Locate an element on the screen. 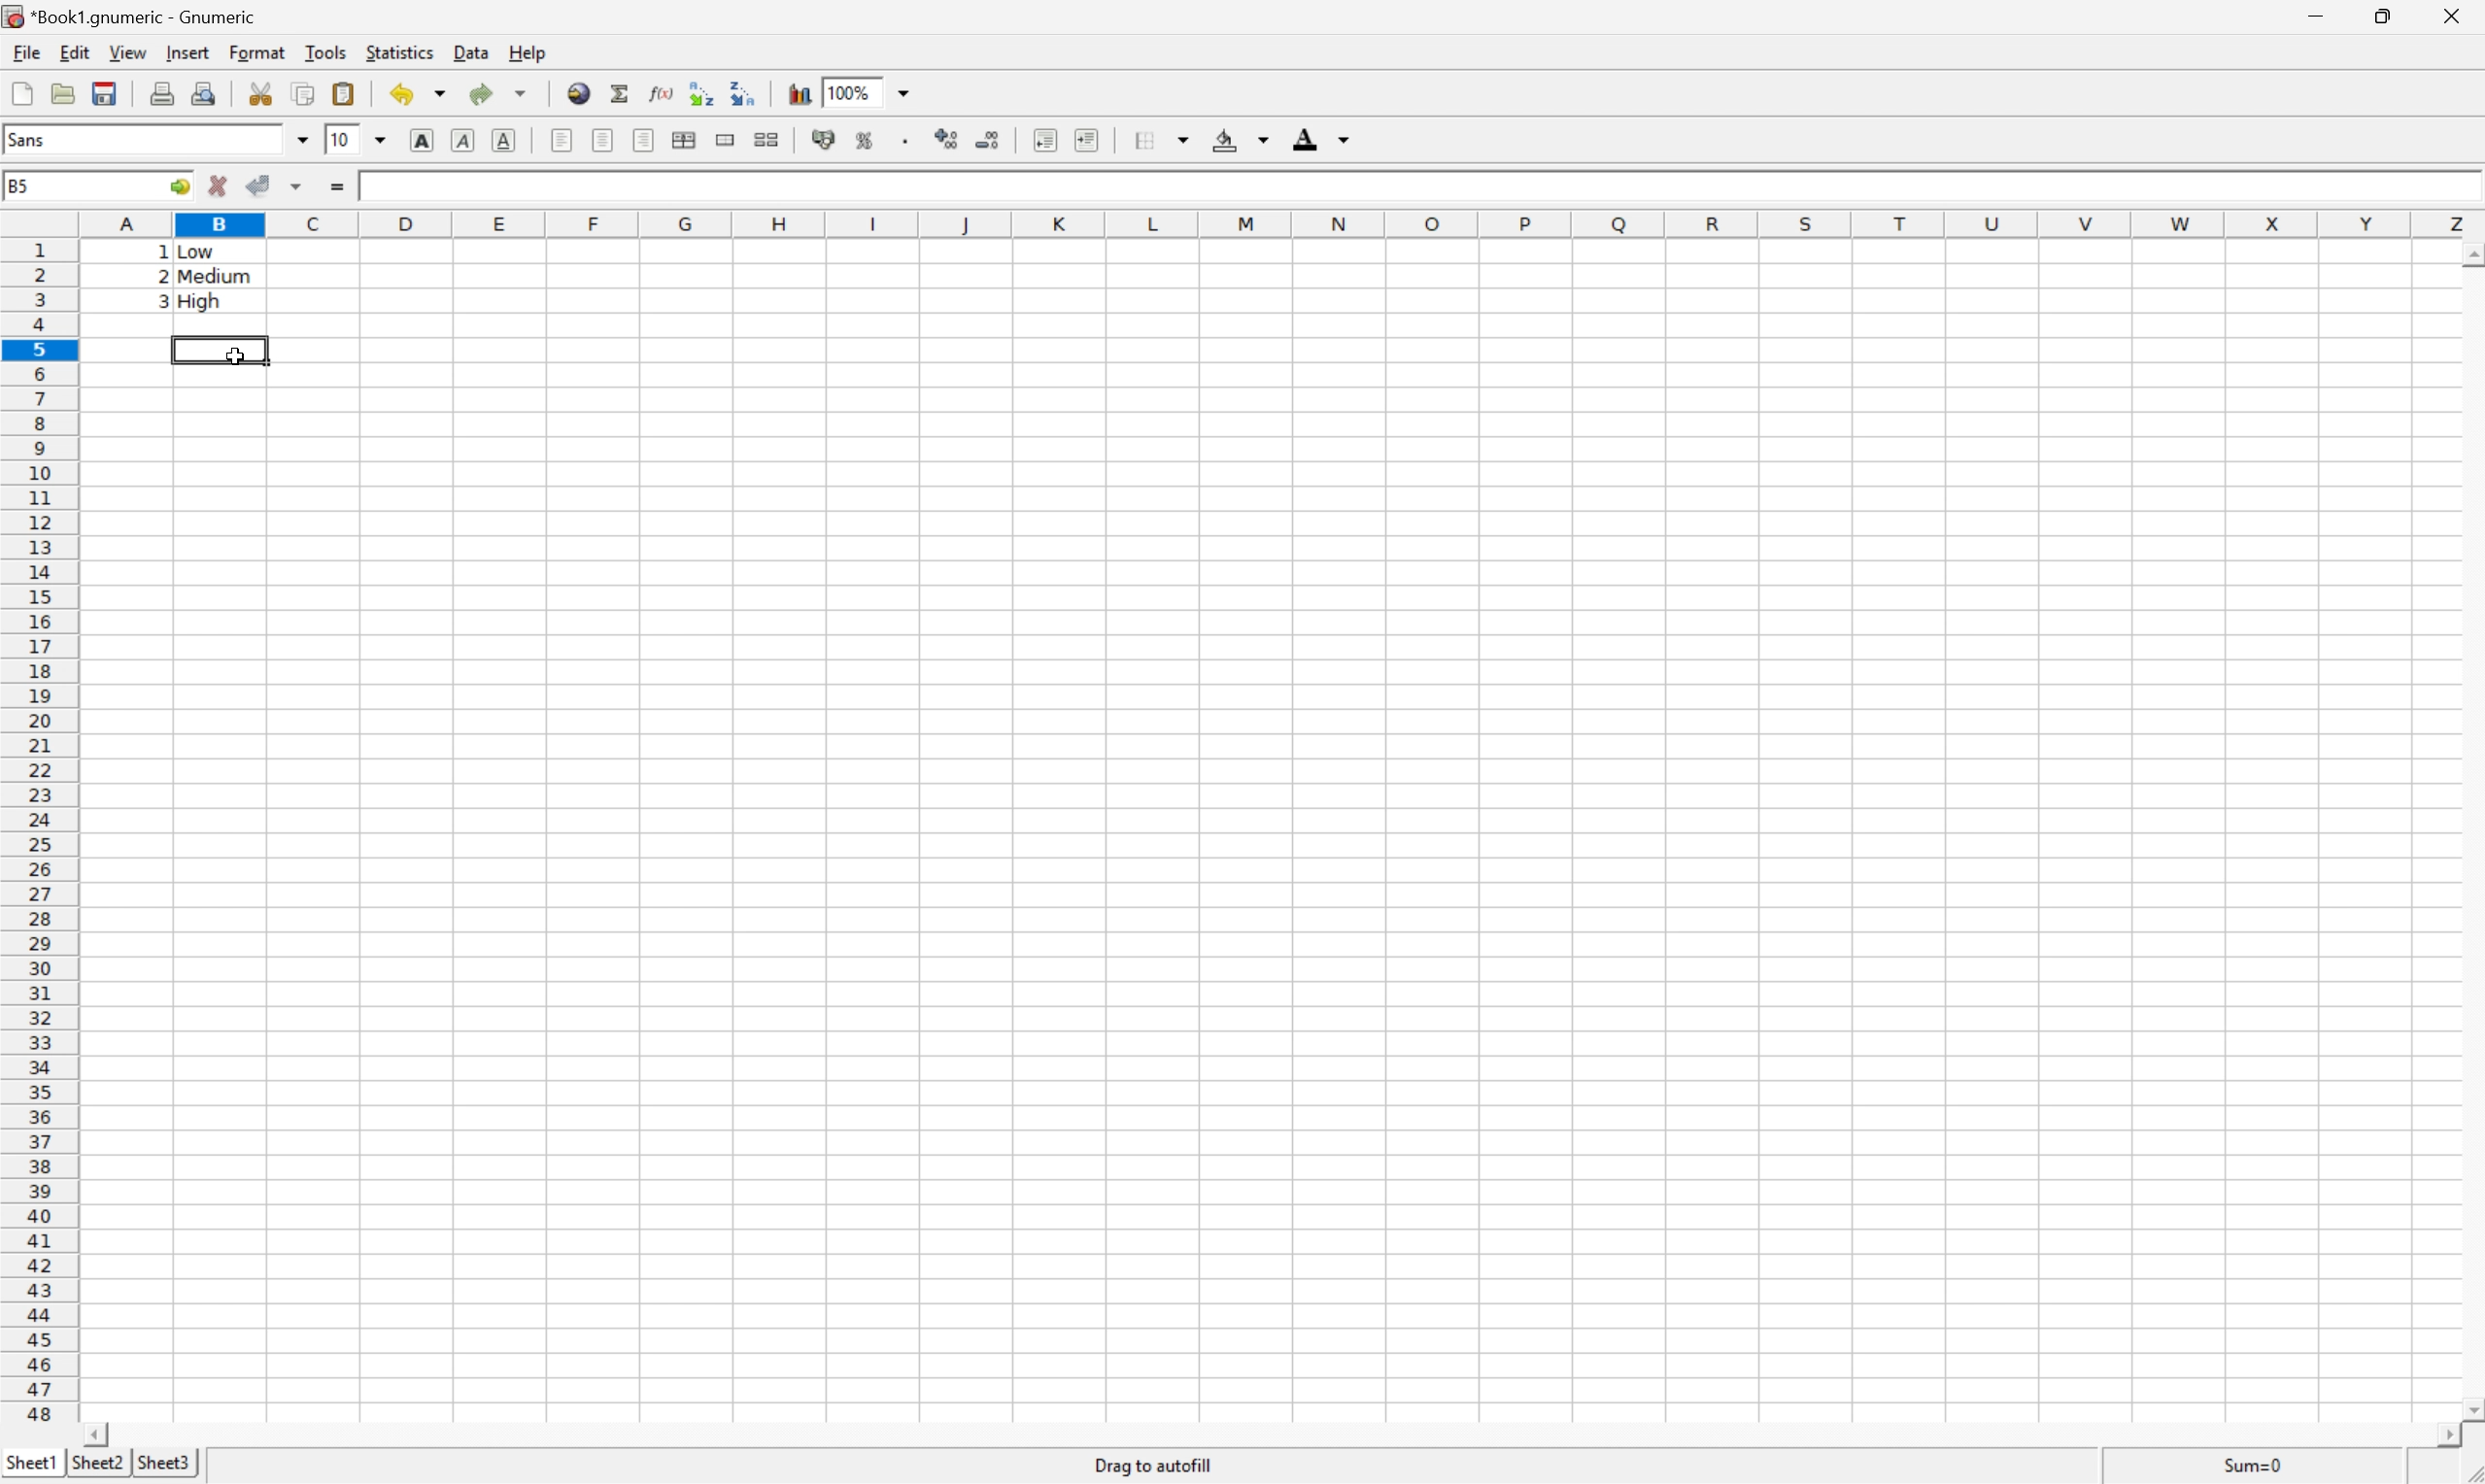  Sheet3 is located at coordinates (168, 1468).